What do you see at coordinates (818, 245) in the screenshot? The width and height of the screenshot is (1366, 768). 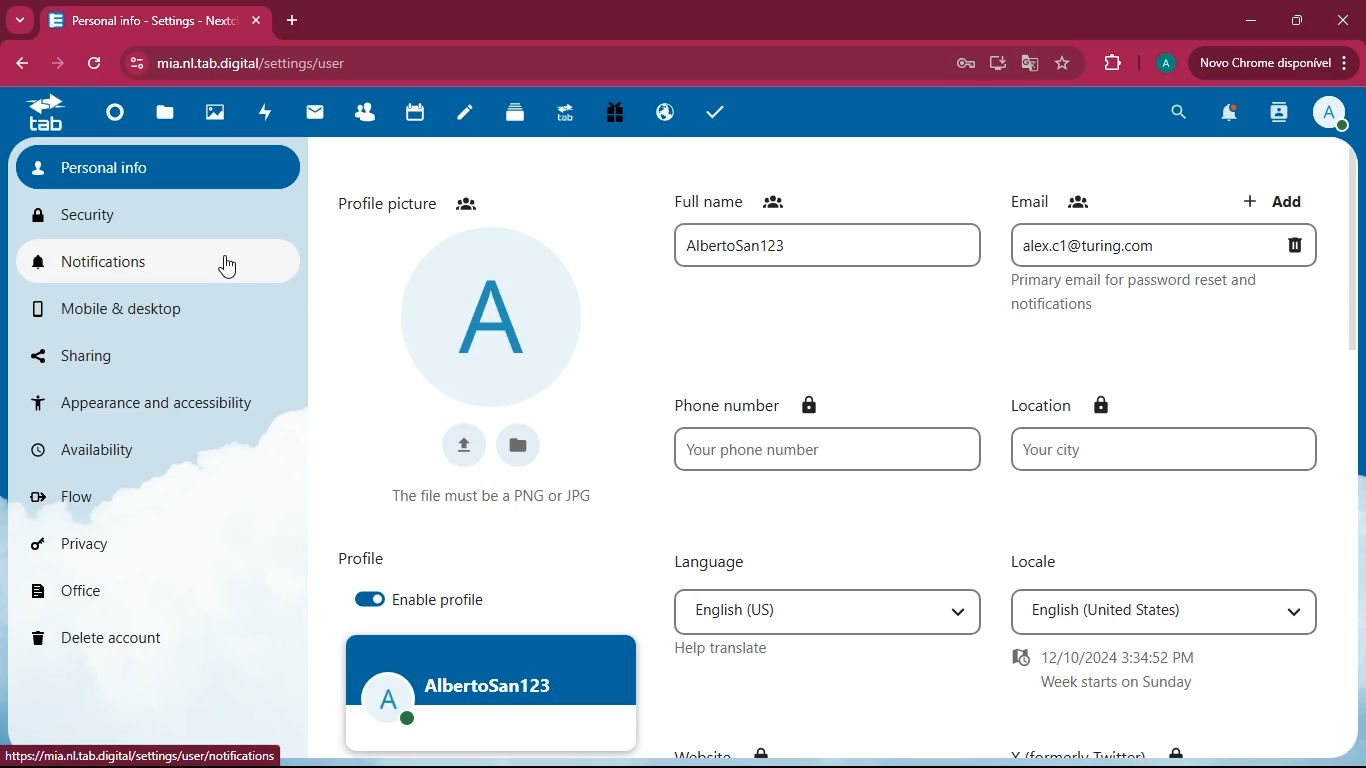 I see `name` at bounding box center [818, 245].